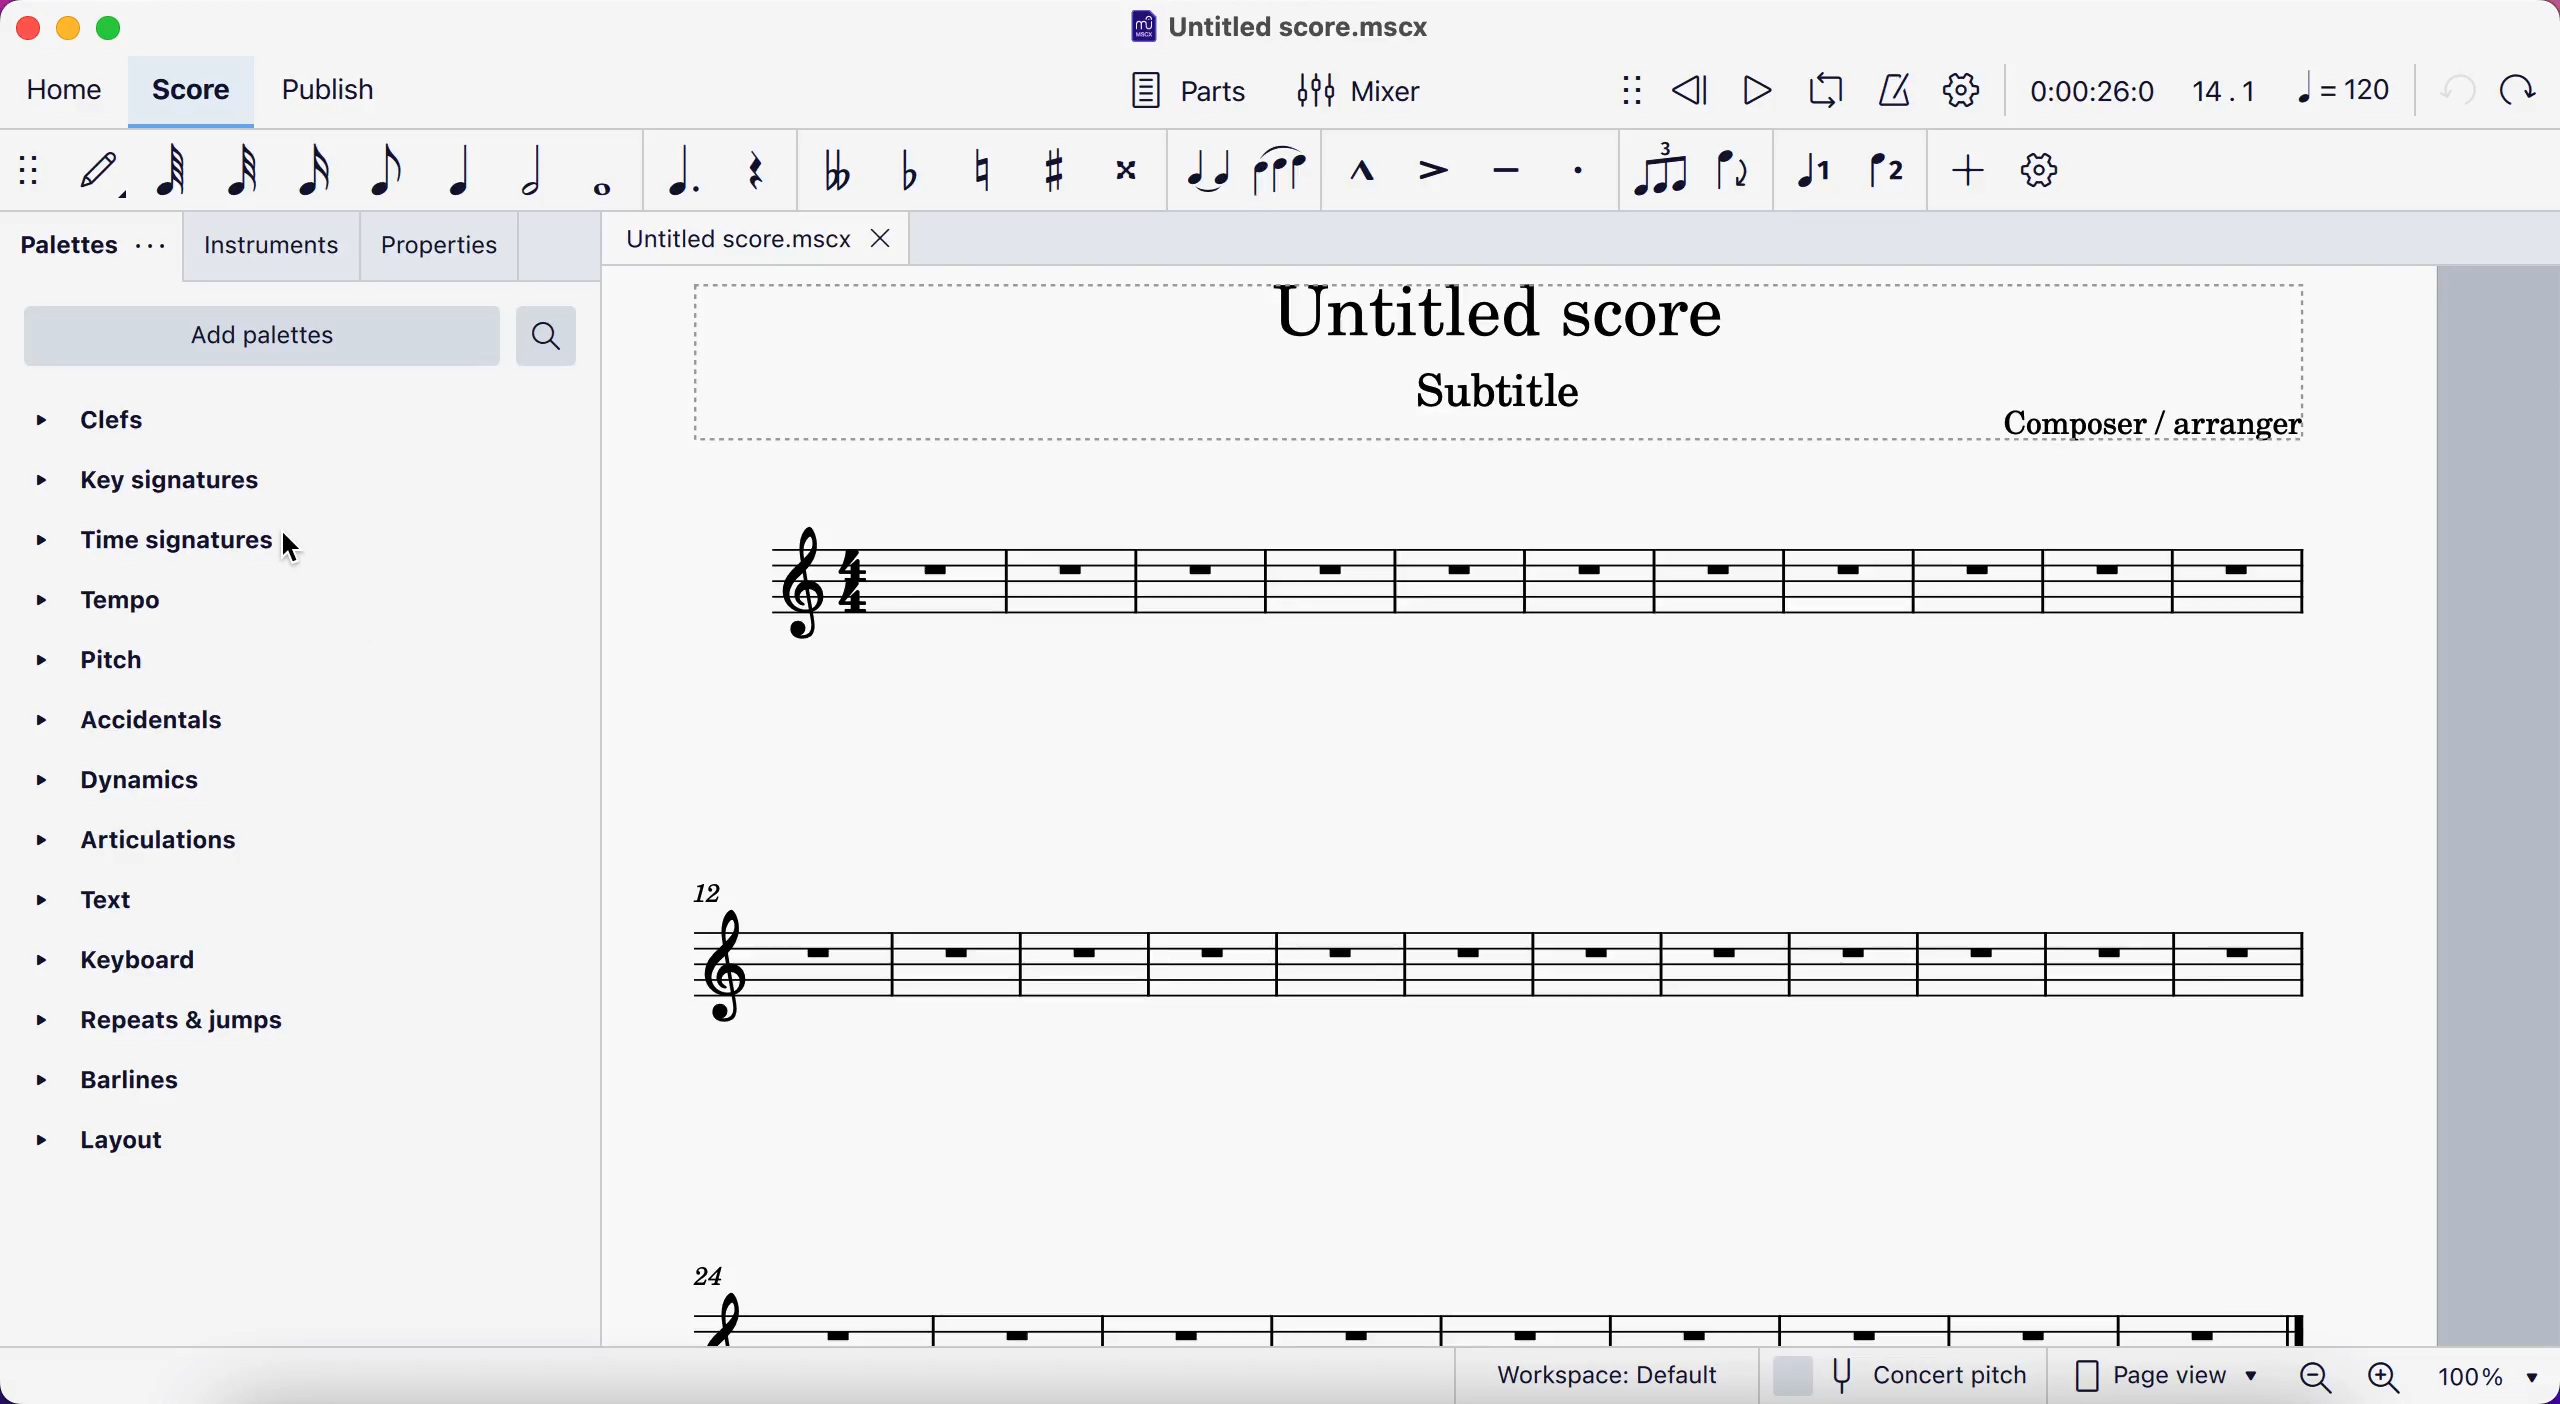 Image resolution: width=2560 pixels, height=1404 pixels. I want to click on customize toolbar, so click(2046, 169).